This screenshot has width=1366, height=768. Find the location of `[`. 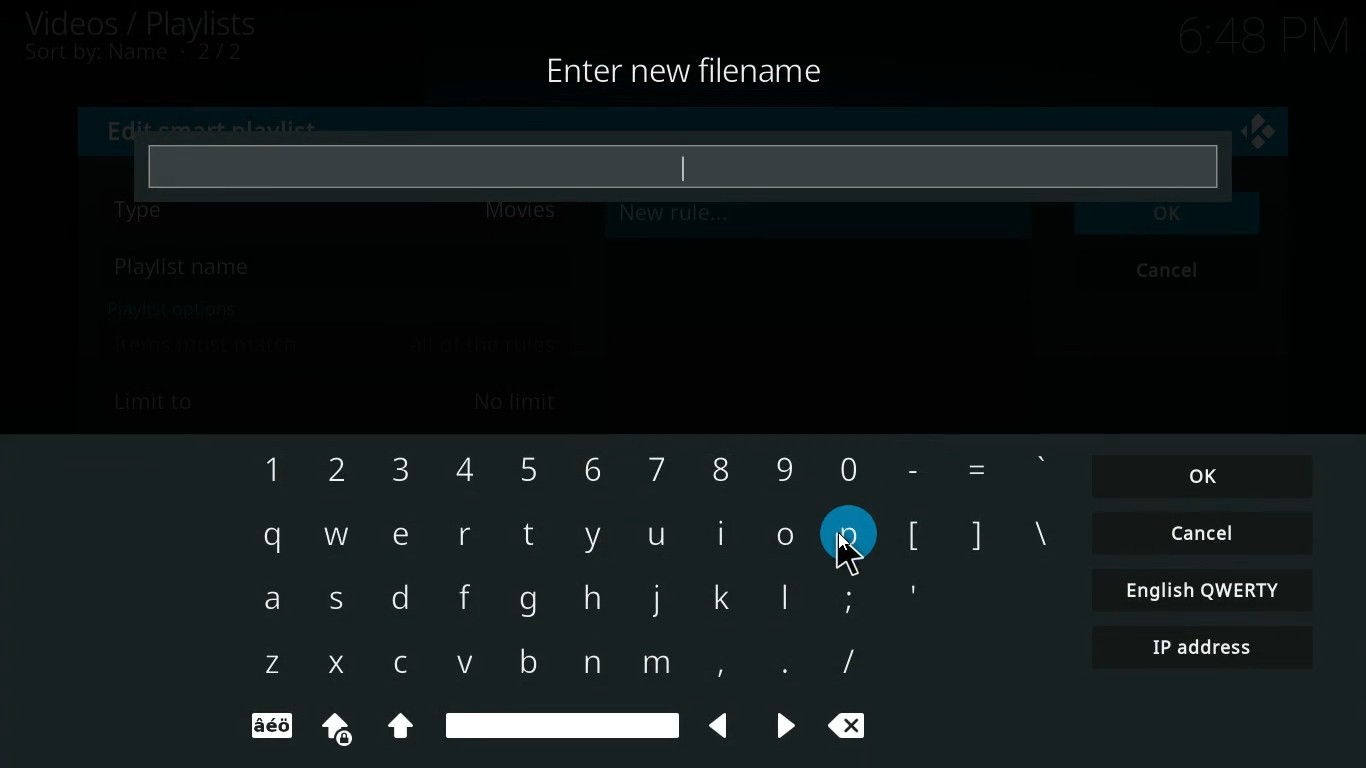

[ is located at coordinates (913, 537).